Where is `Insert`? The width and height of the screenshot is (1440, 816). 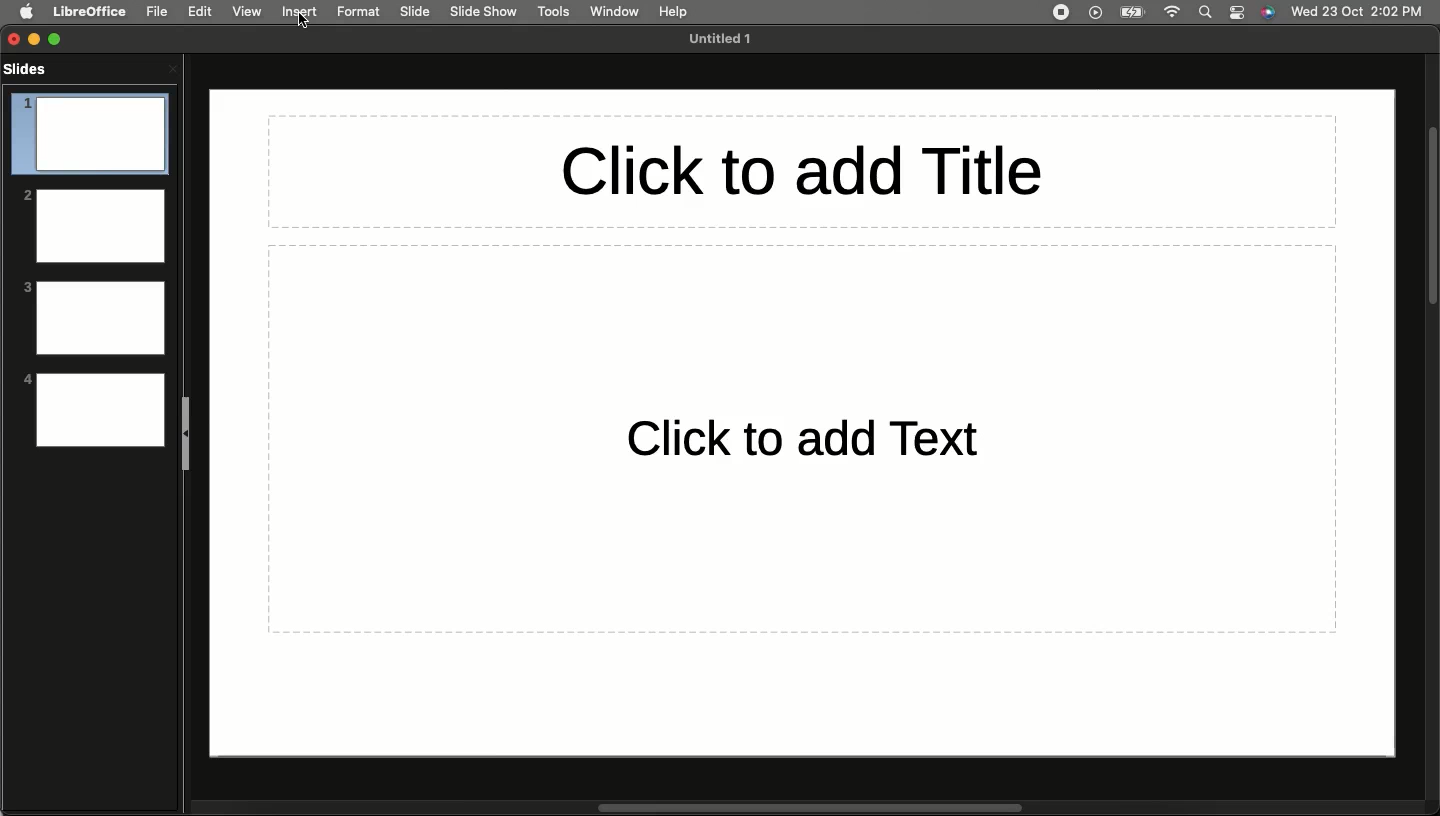 Insert is located at coordinates (300, 12).